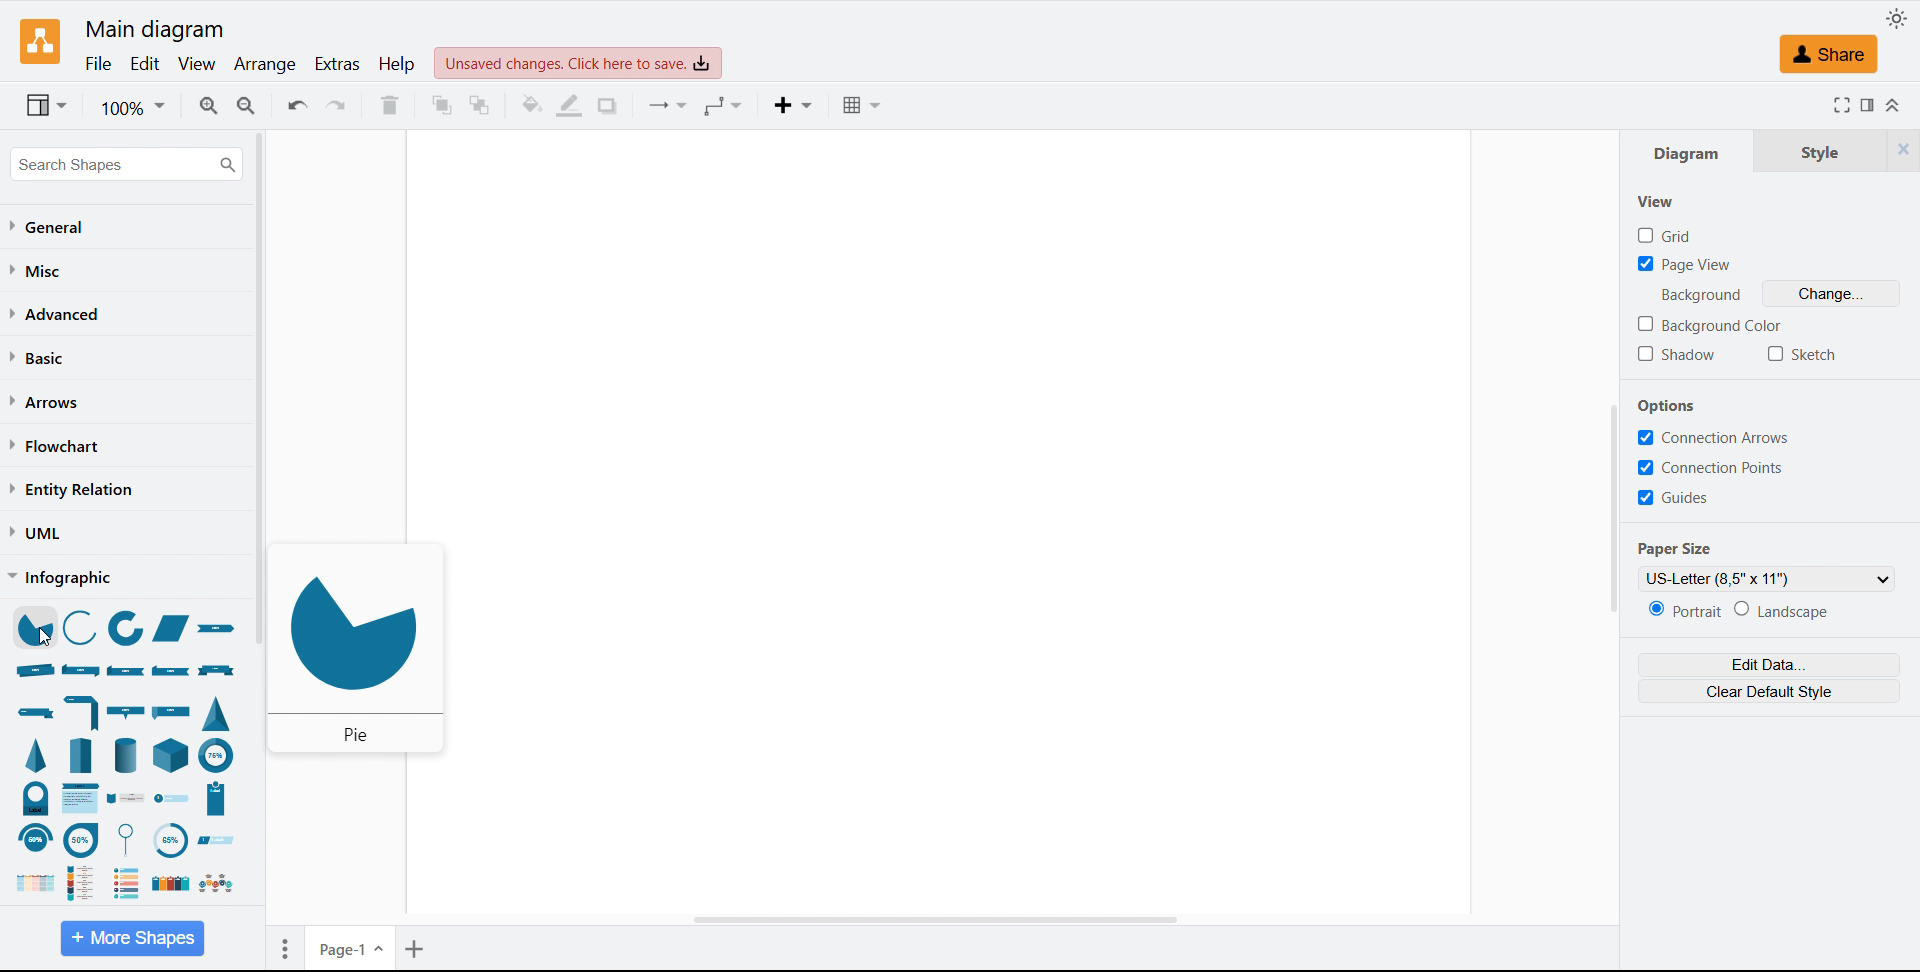 The width and height of the screenshot is (1920, 972). What do you see at coordinates (51, 228) in the screenshot?
I see `General ` at bounding box center [51, 228].